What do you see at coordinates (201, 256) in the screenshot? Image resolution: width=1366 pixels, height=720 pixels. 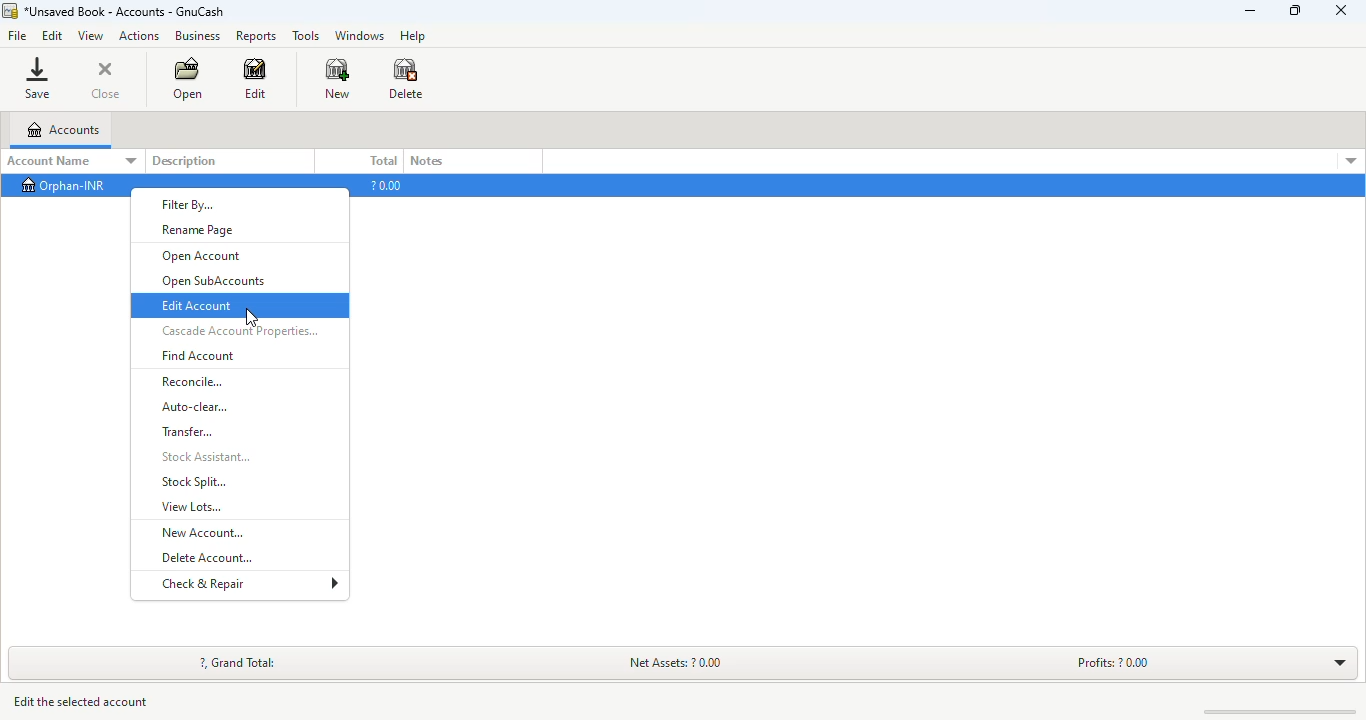 I see `open account` at bounding box center [201, 256].